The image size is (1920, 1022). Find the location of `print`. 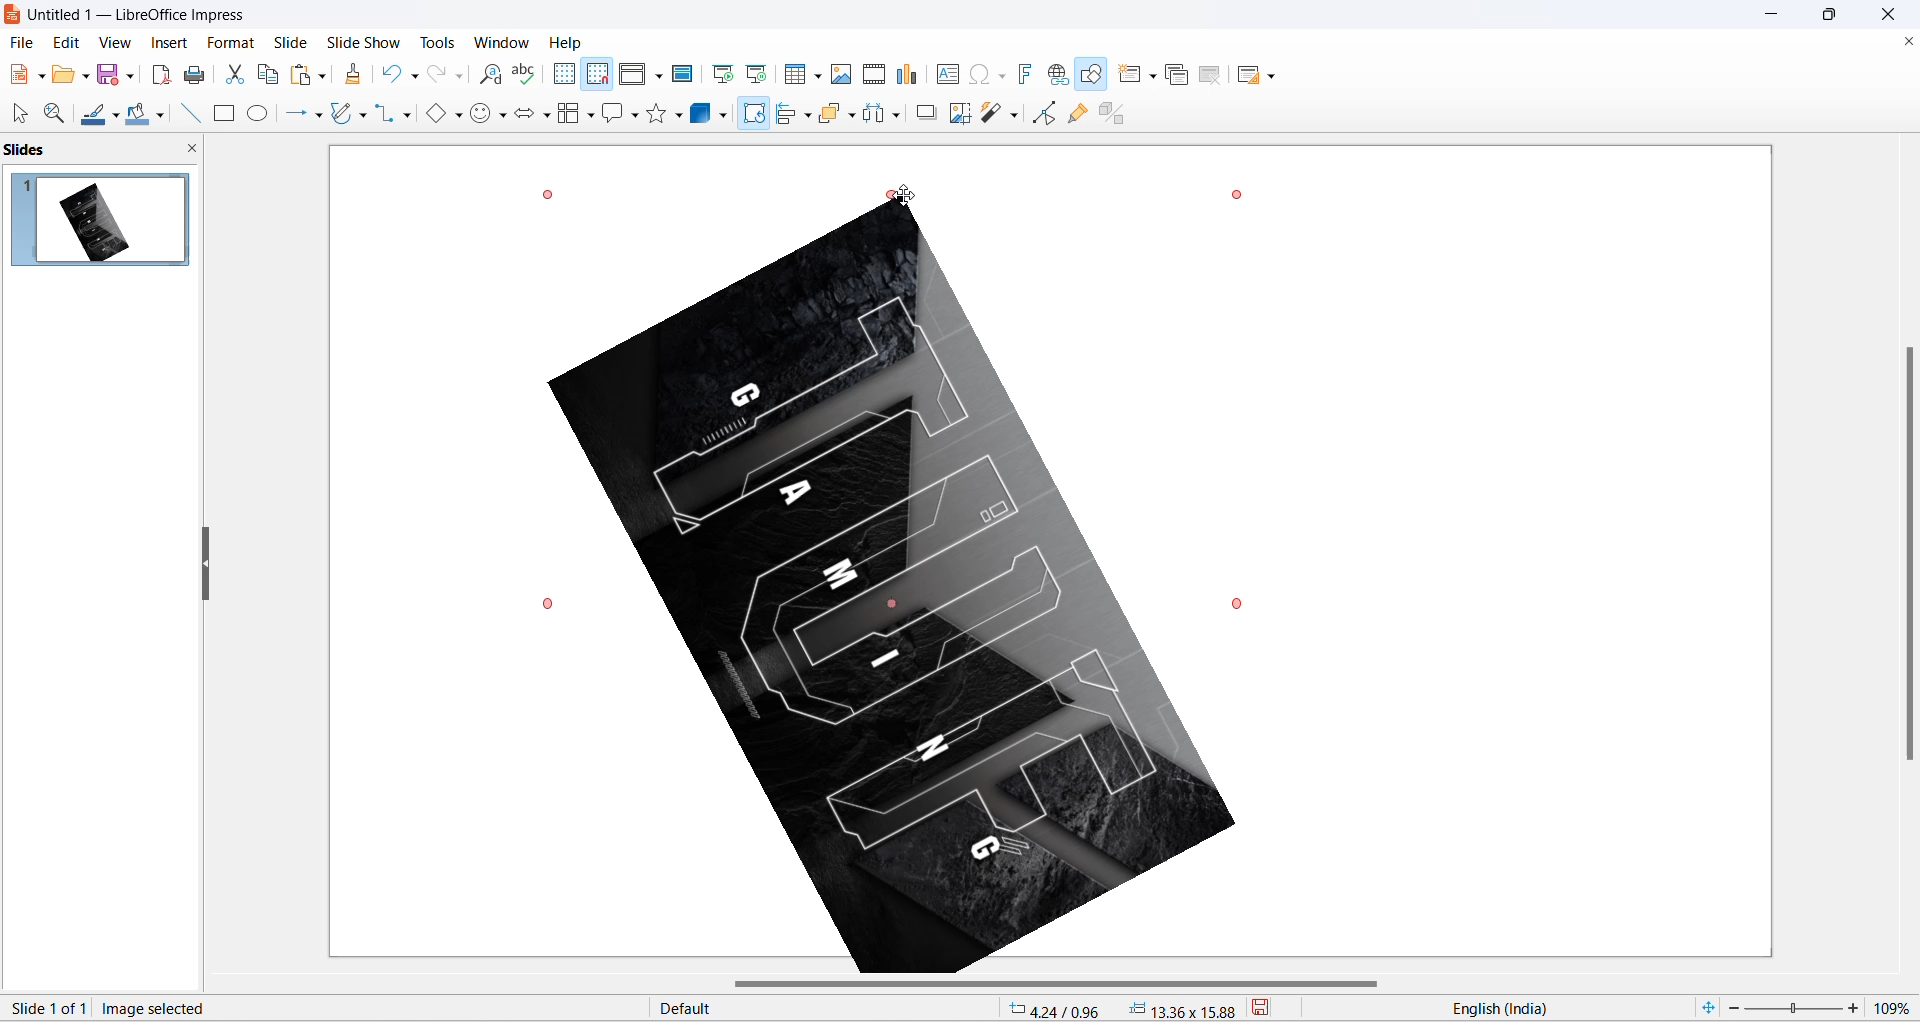

print is located at coordinates (201, 75).